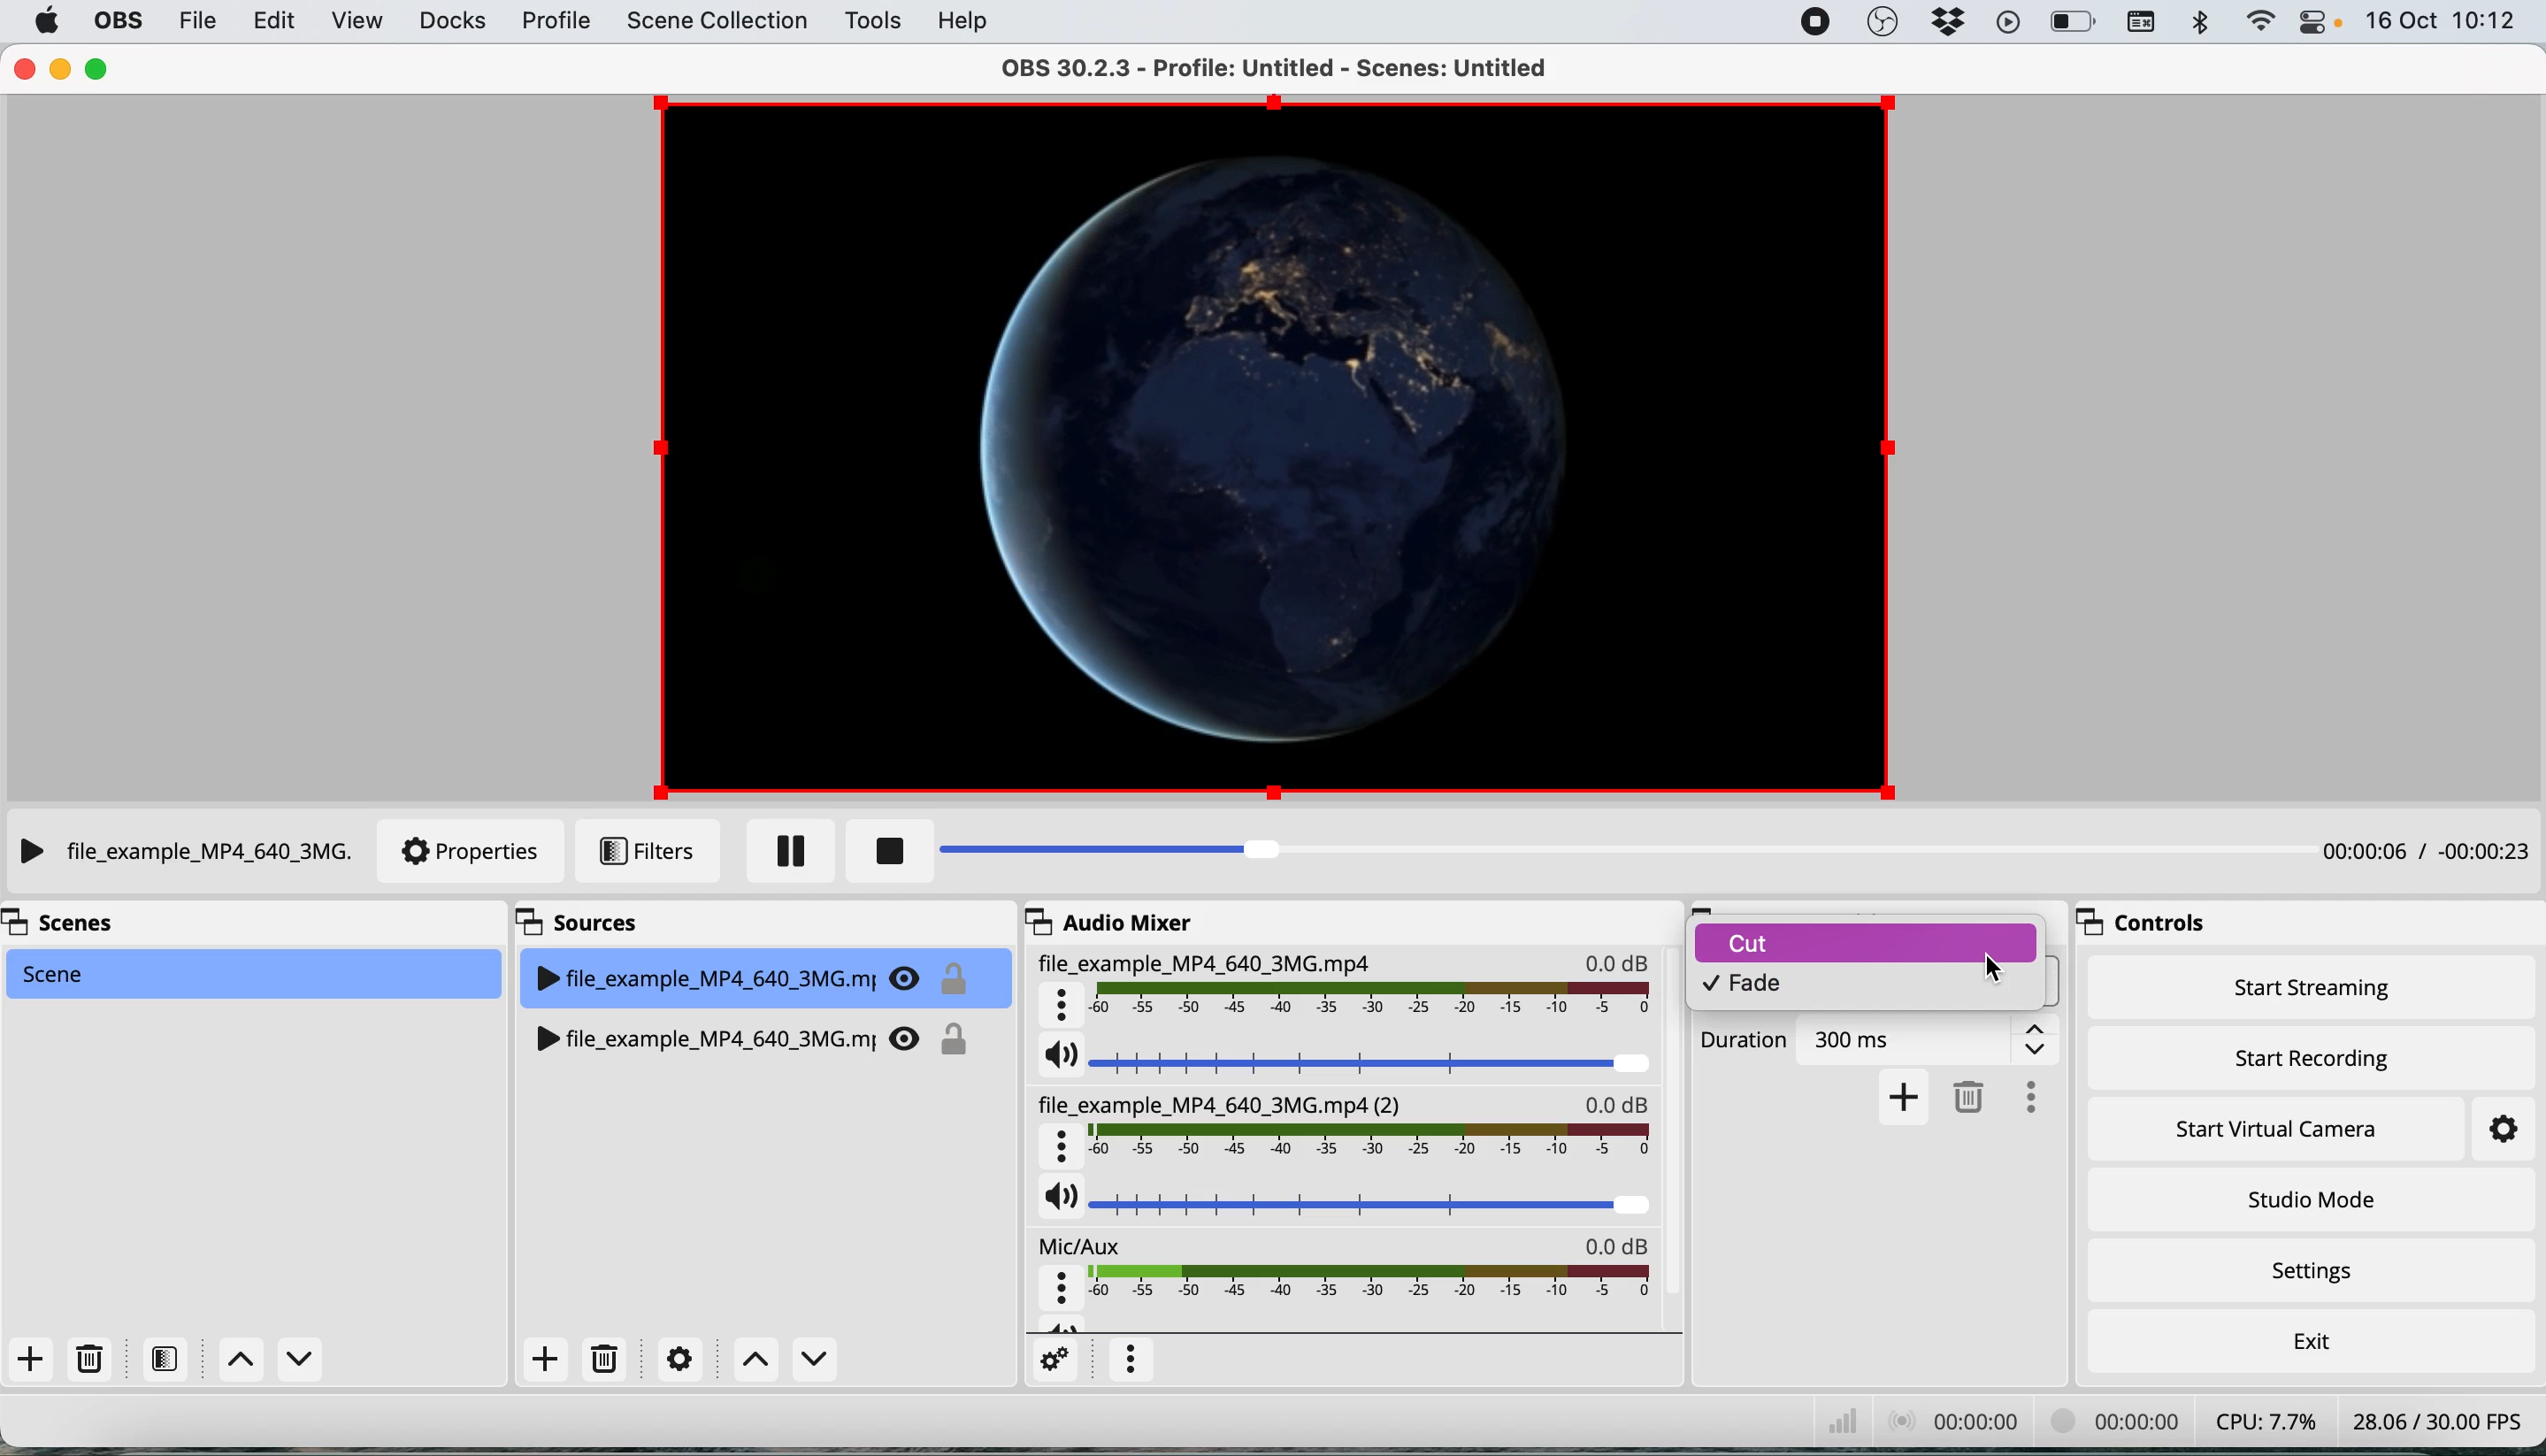  I want to click on battery, so click(2076, 22).